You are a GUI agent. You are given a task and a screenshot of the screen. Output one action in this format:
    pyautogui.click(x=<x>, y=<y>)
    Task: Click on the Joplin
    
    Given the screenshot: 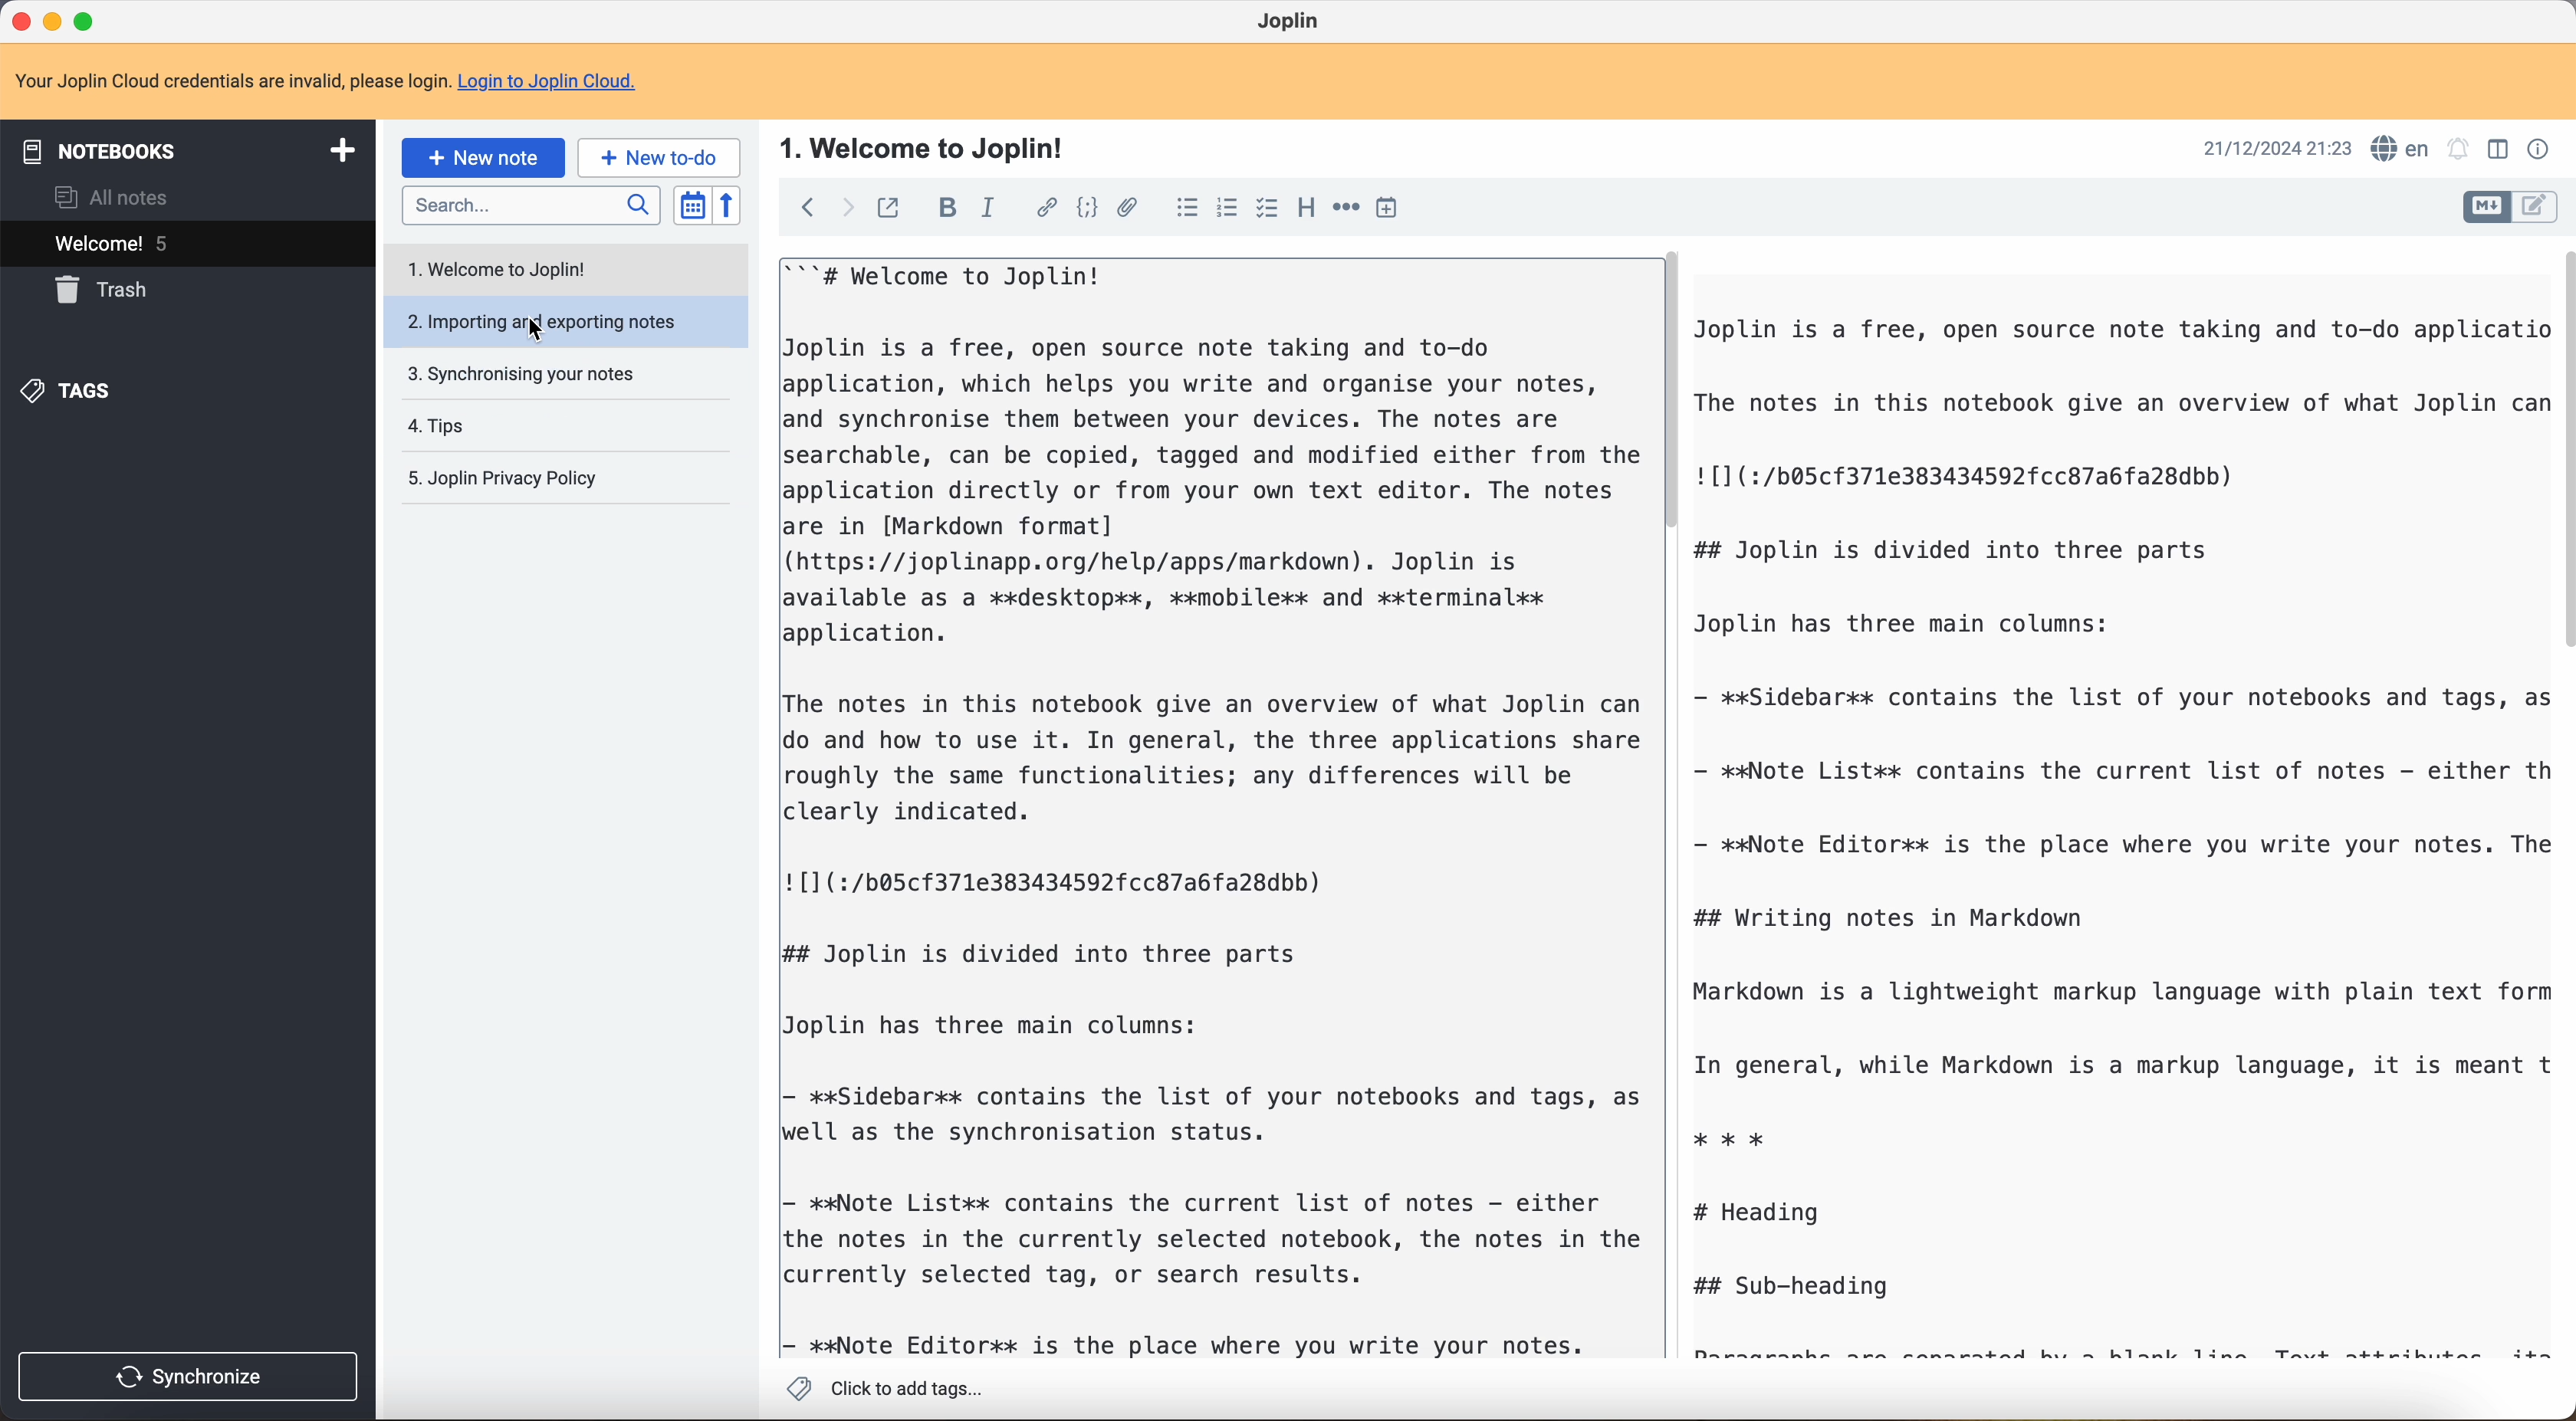 What is the action you would take?
    pyautogui.click(x=1294, y=22)
    